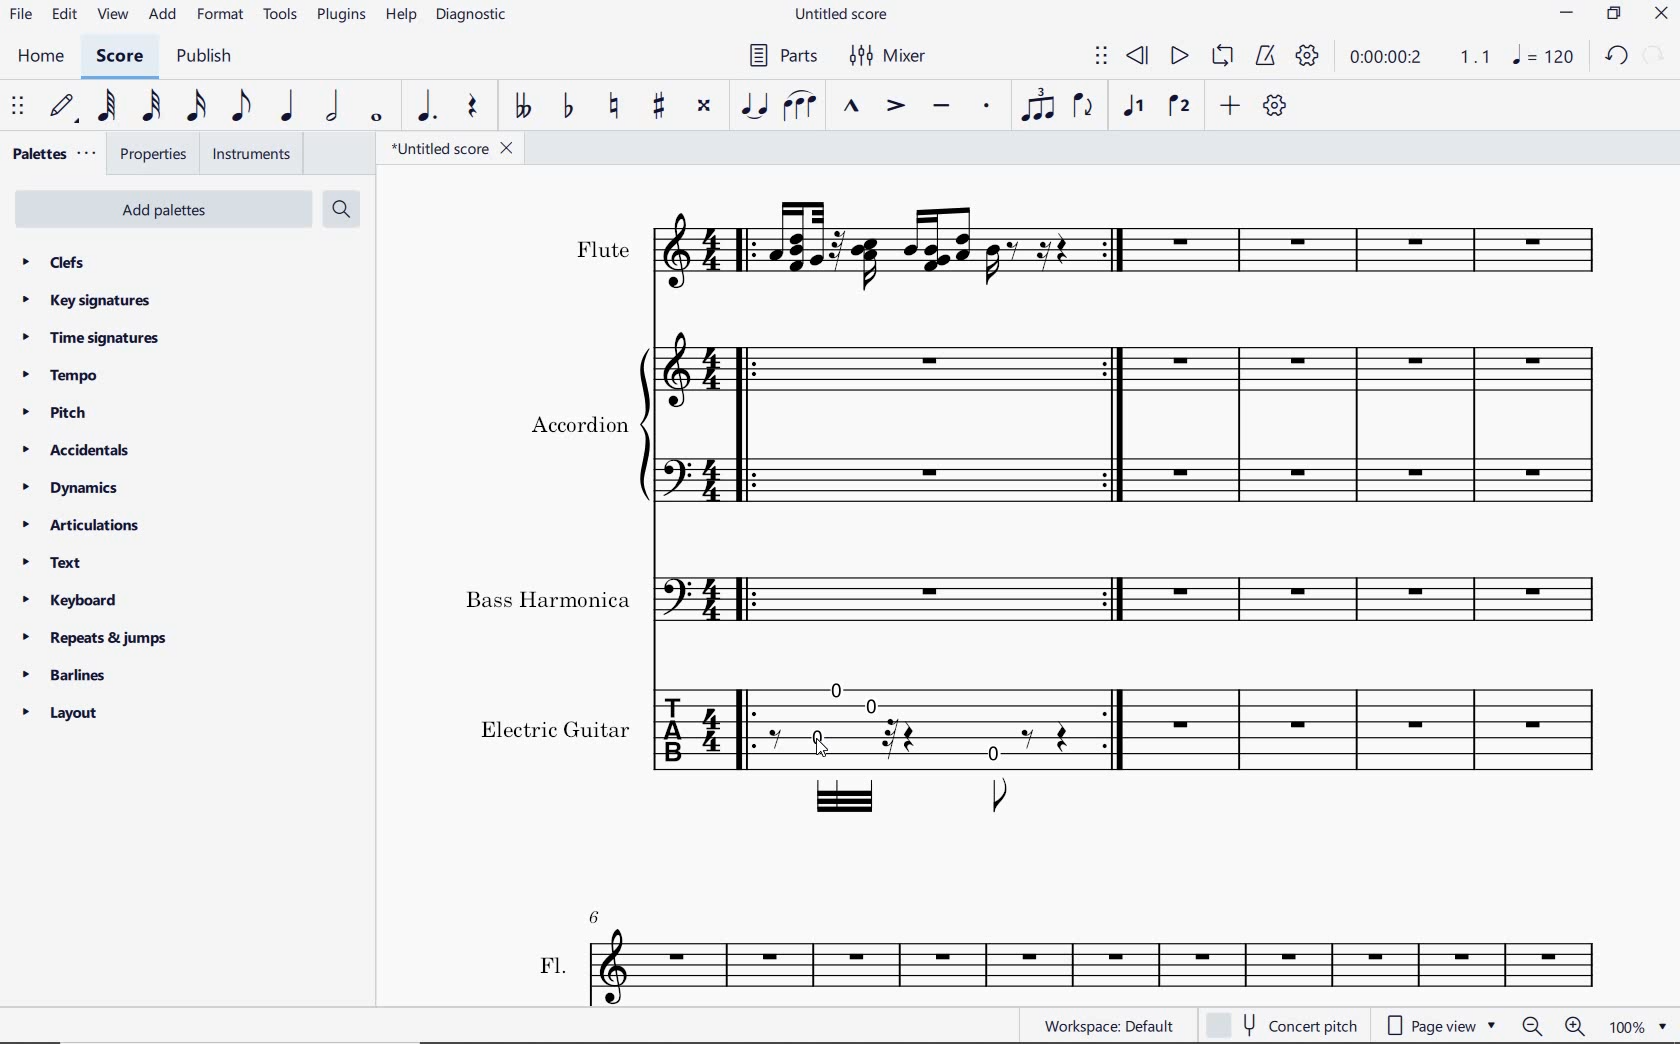 The image size is (1680, 1044). What do you see at coordinates (204, 56) in the screenshot?
I see `publish` at bounding box center [204, 56].